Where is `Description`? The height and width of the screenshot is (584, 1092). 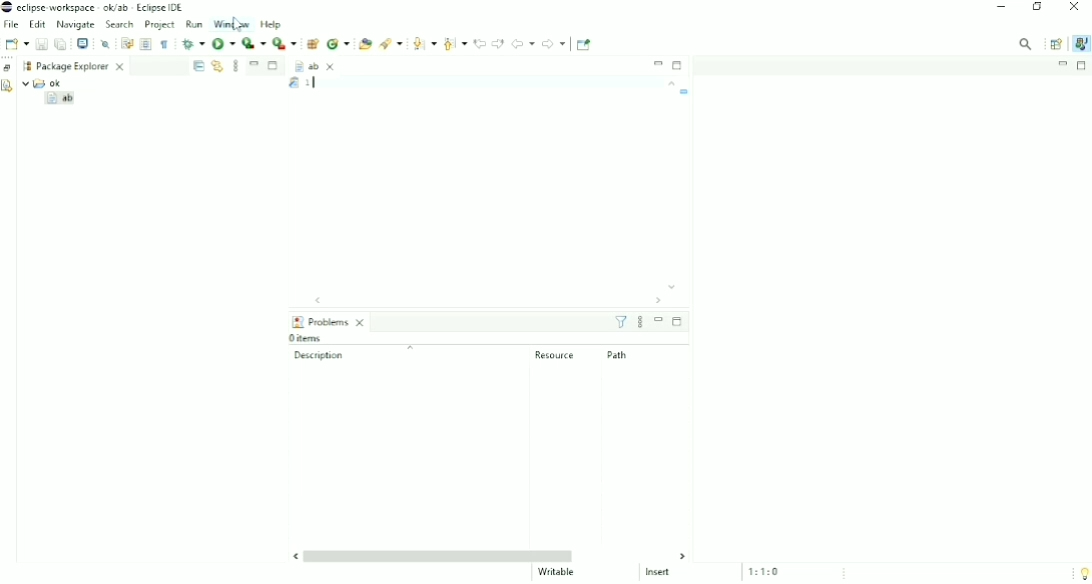 Description is located at coordinates (358, 354).